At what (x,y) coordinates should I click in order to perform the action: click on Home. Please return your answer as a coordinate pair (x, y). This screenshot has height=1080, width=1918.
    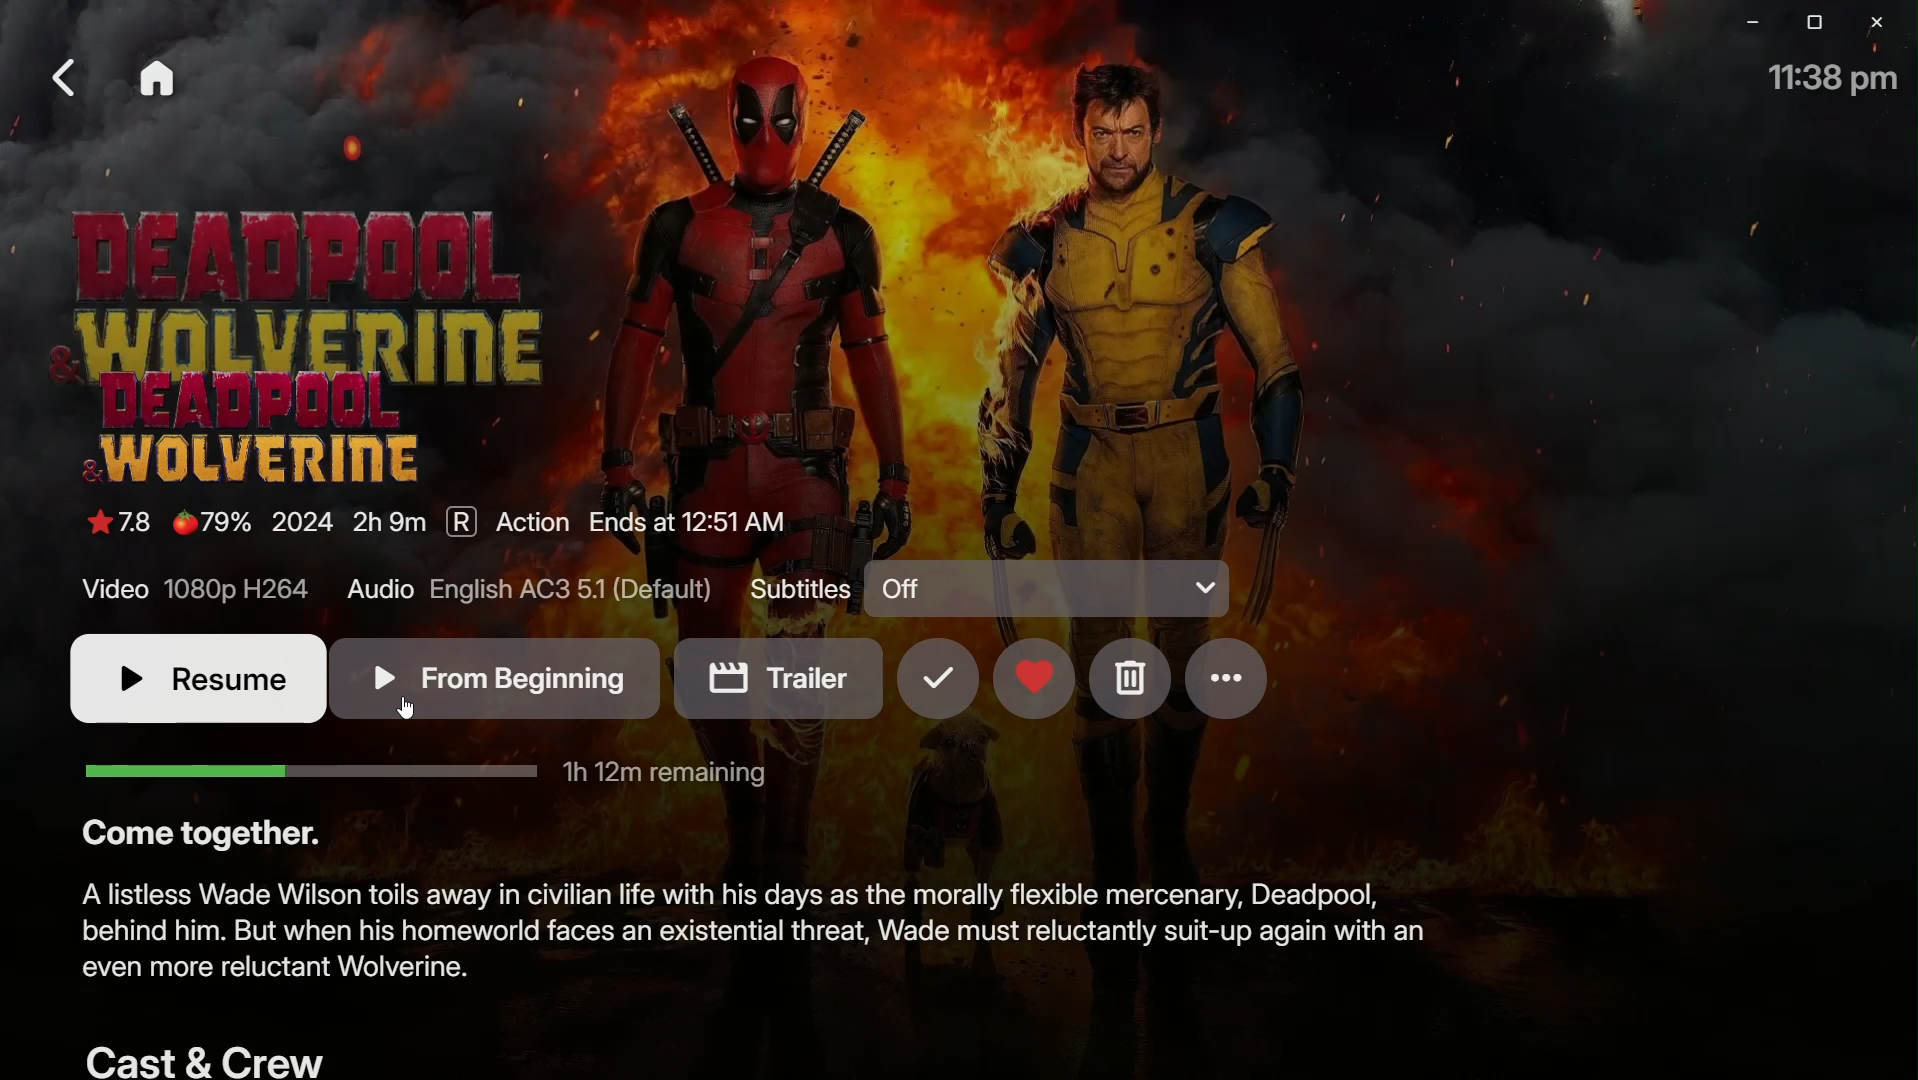
    Looking at the image, I should click on (164, 83).